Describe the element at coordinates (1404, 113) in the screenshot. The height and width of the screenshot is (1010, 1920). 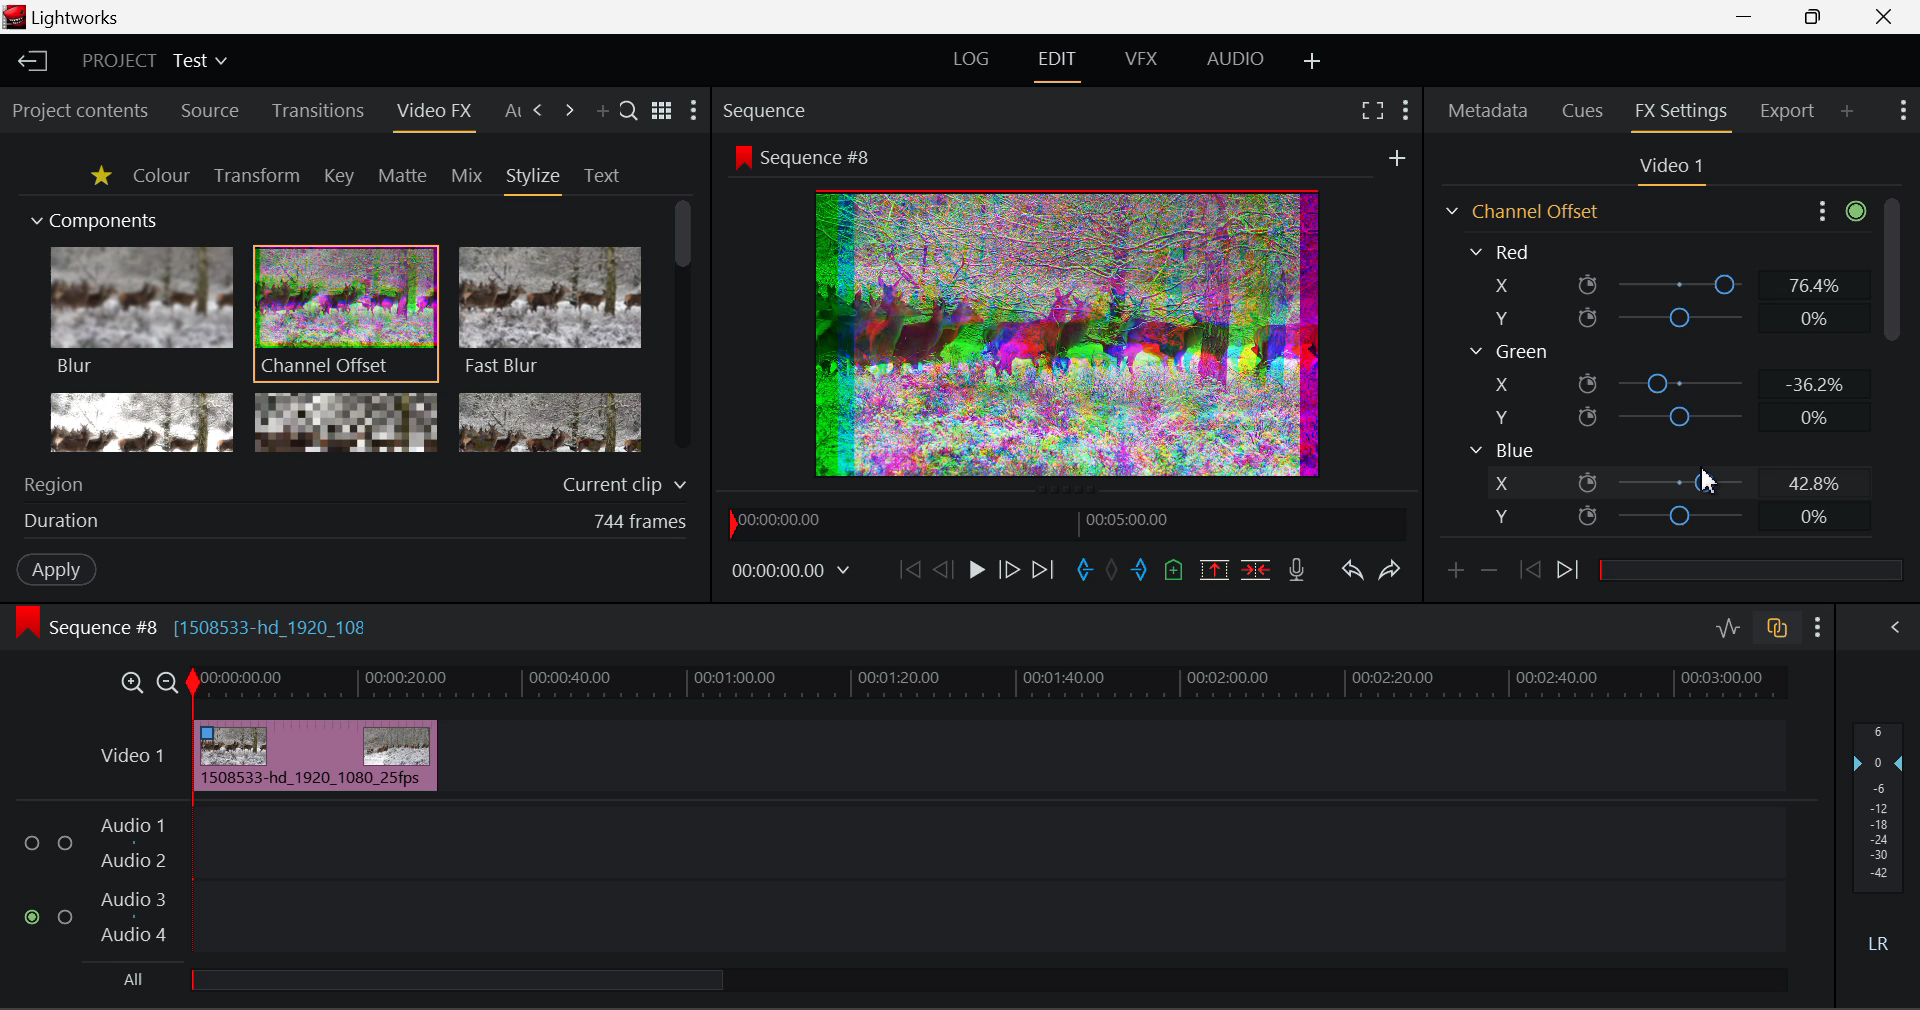
I see `Show Settings` at that location.